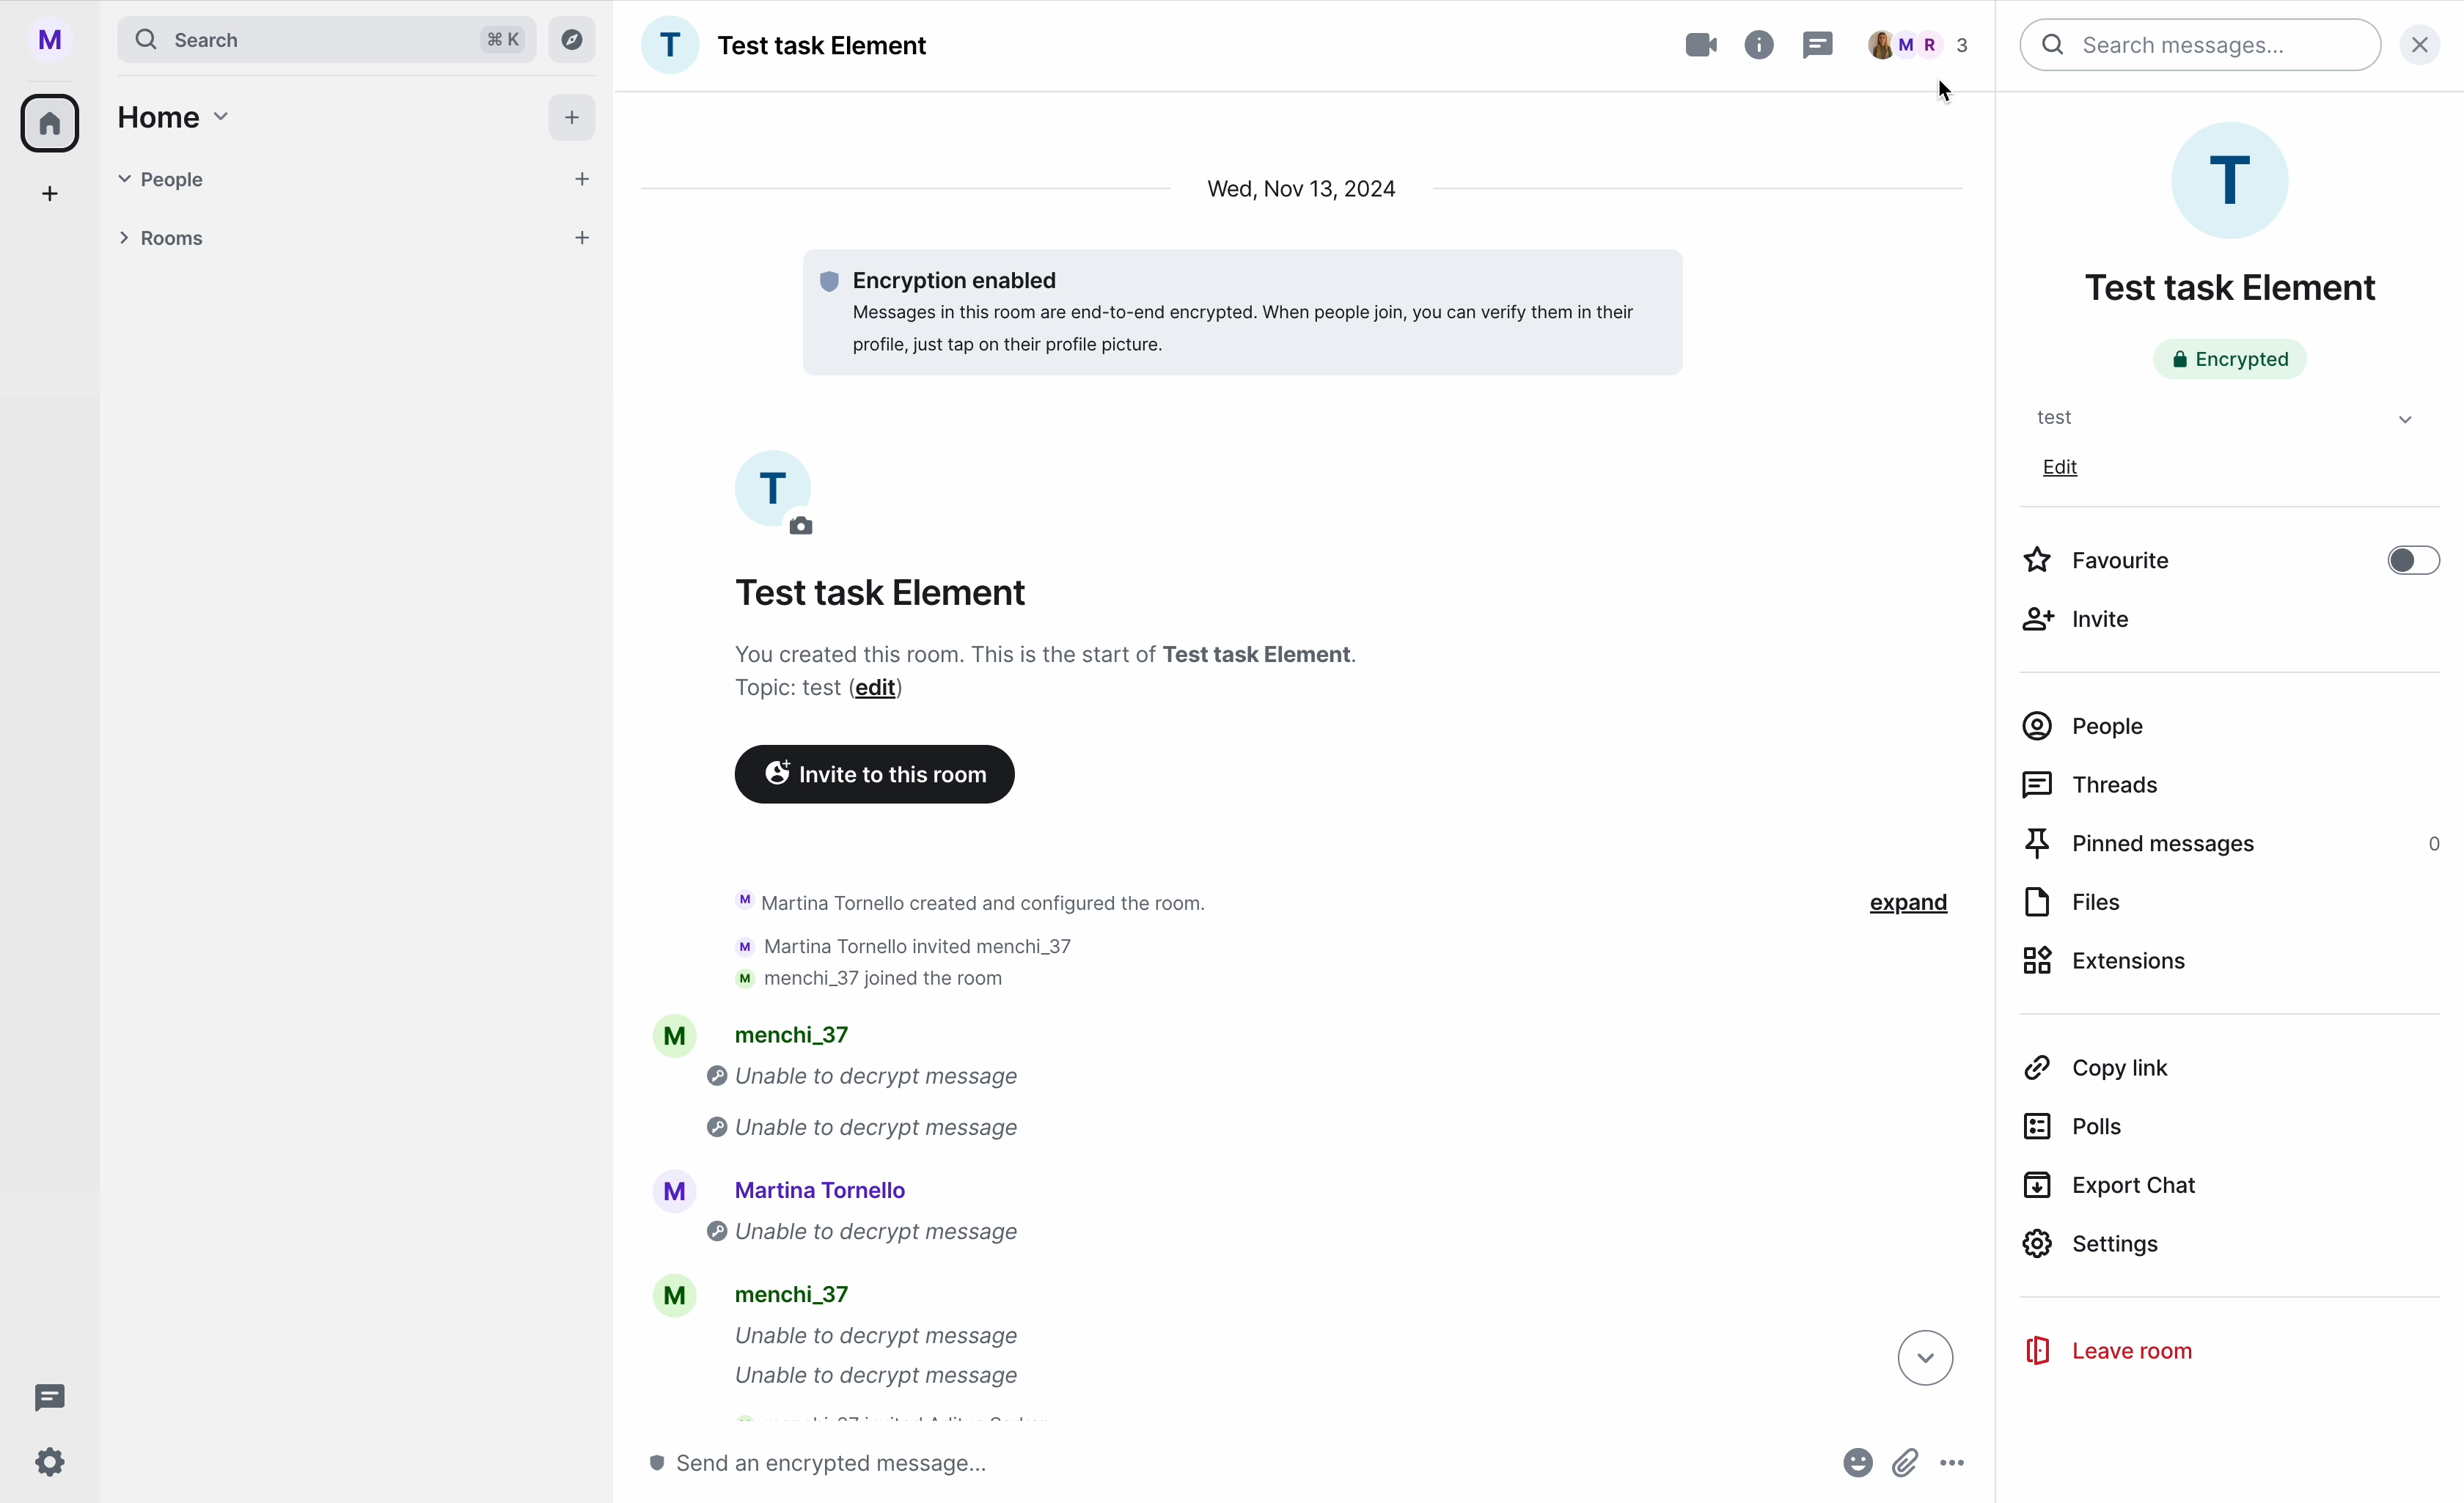 This screenshot has width=2464, height=1503. I want to click on copy link, so click(2097, 1068).